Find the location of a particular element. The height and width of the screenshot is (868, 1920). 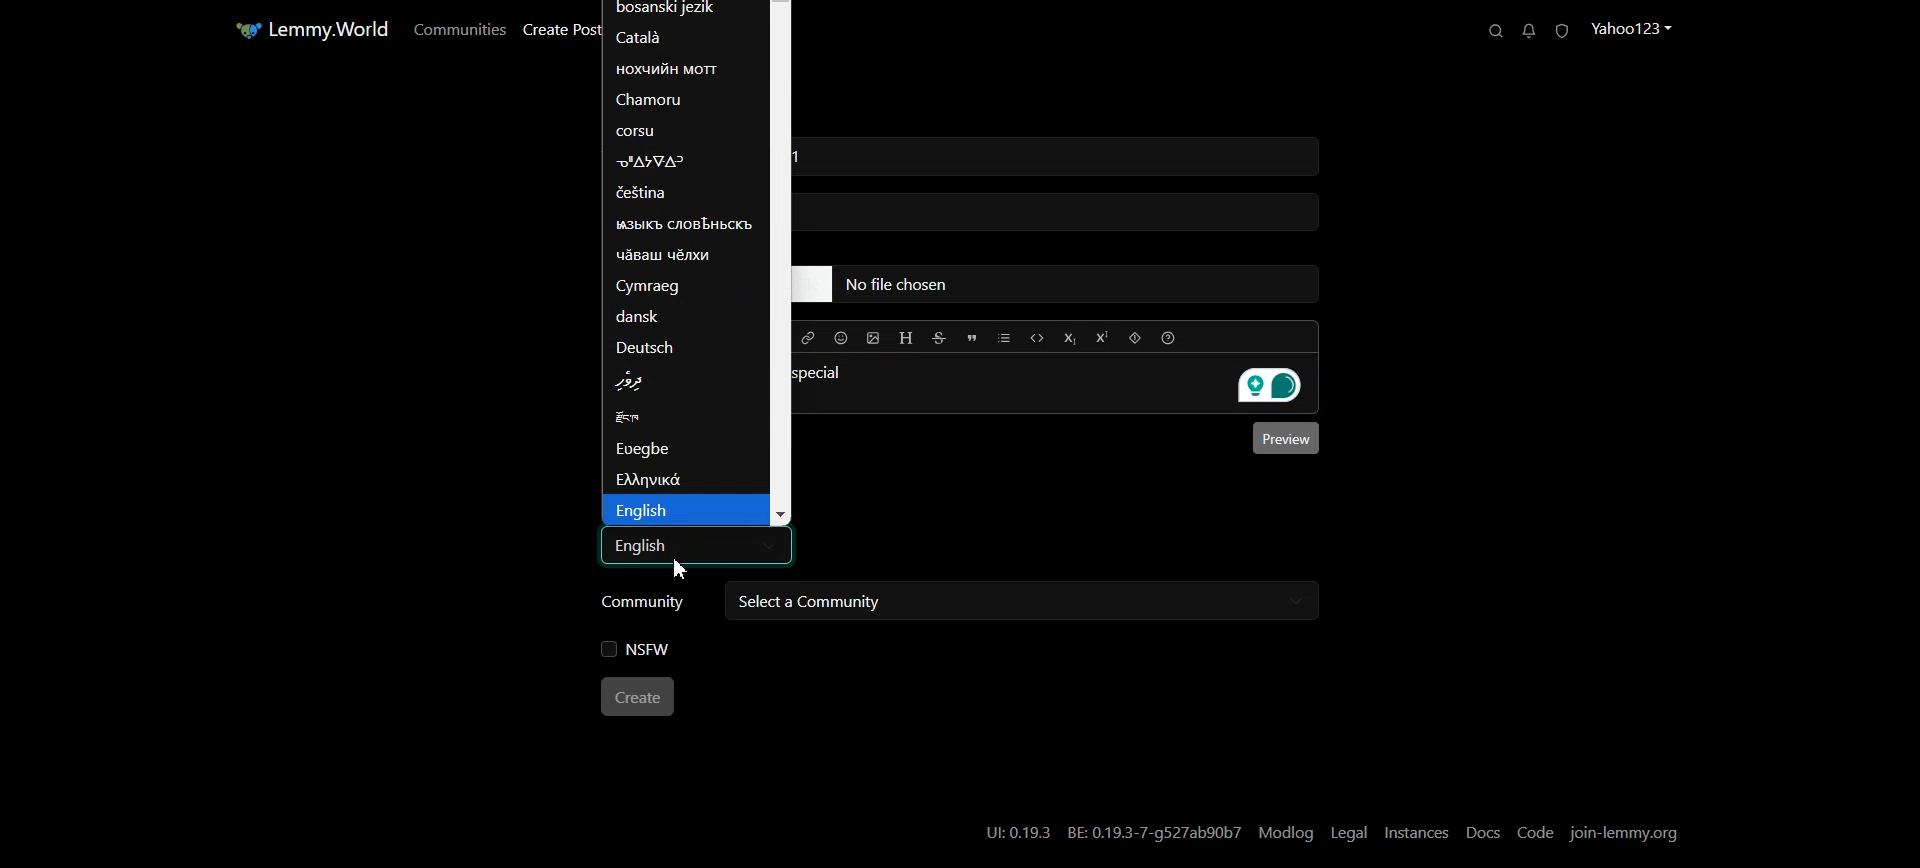

Typing window is located at coordinates (1023, 442).